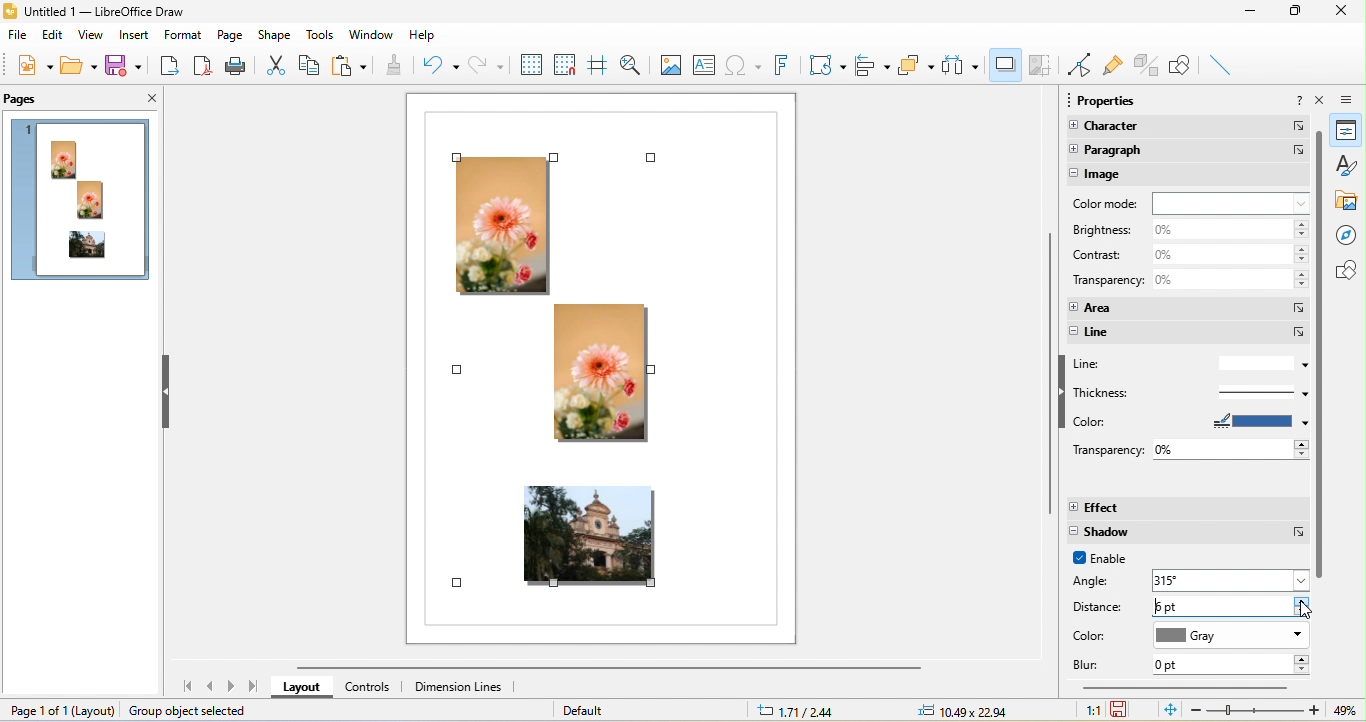  What do you see at coordinates (1230, 665) in the screenshot?
I see `0 pt` at bounding box center [1230, 665].